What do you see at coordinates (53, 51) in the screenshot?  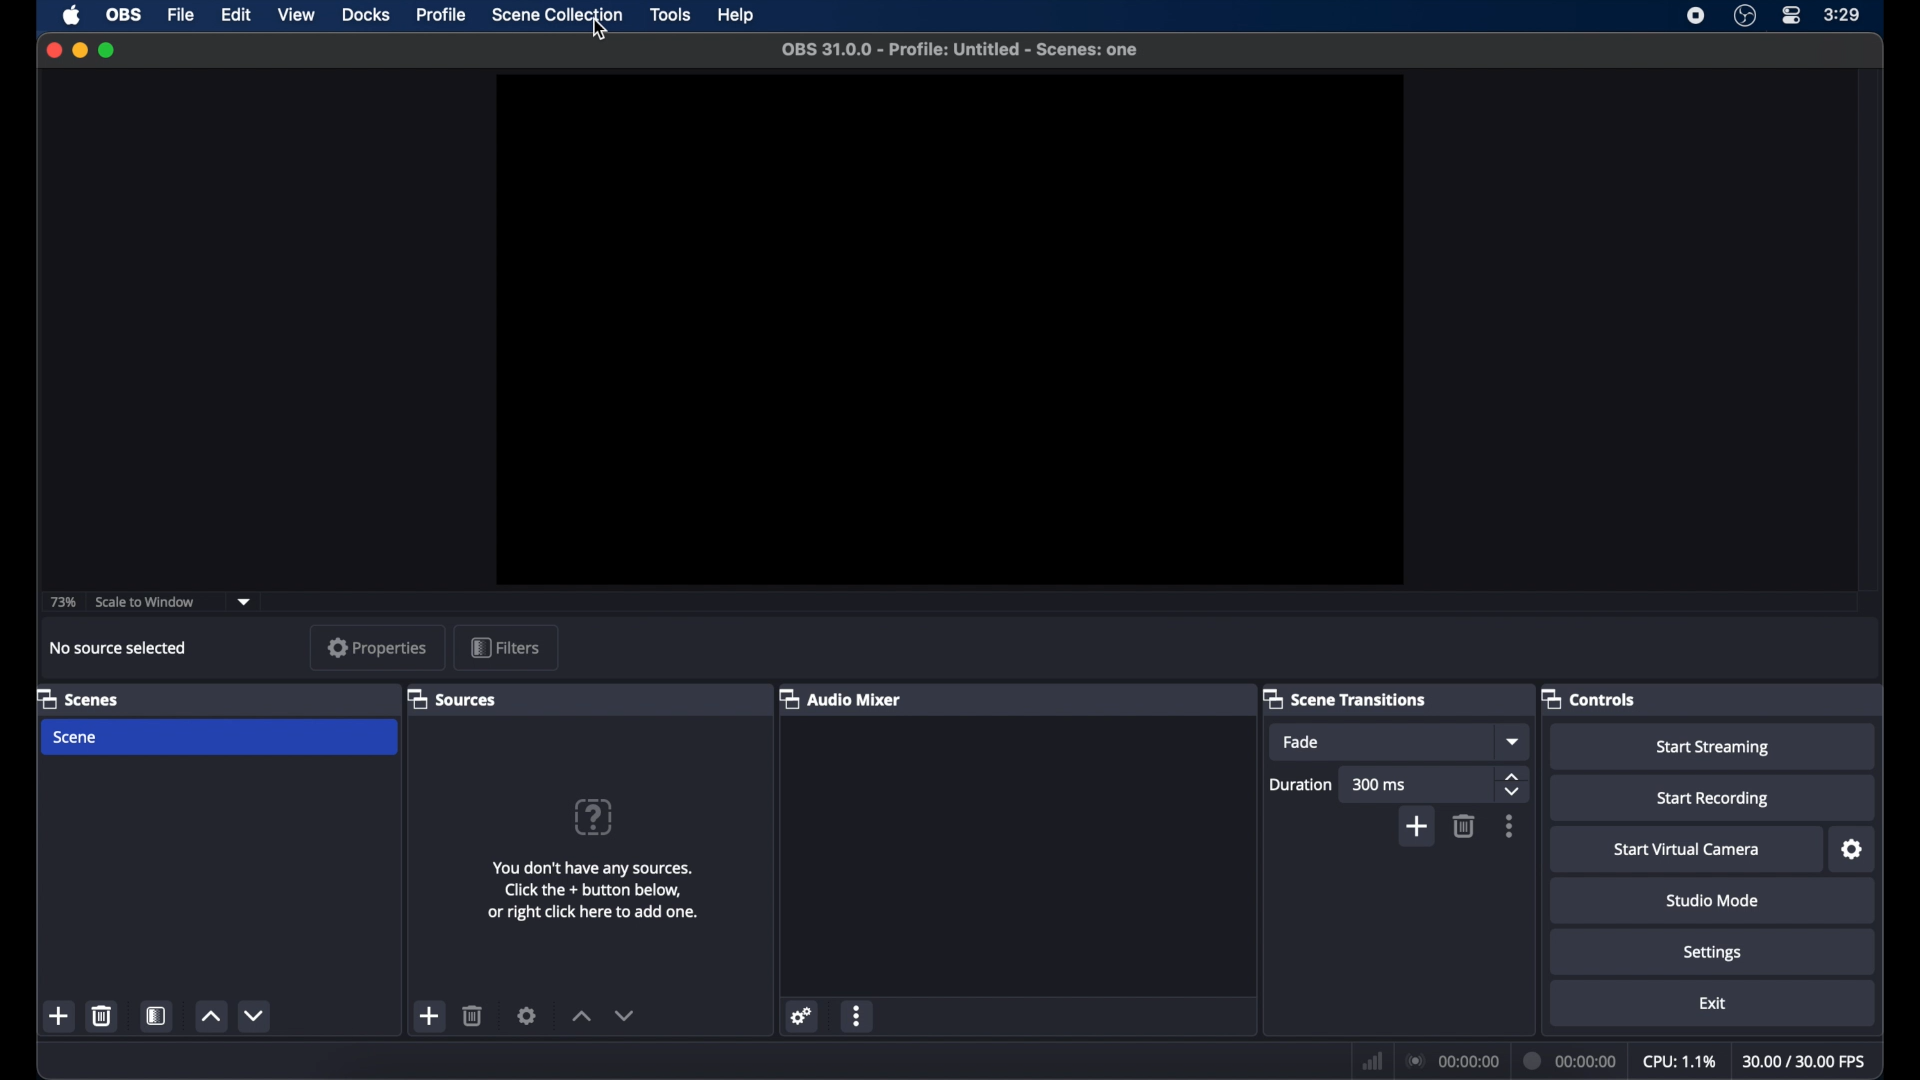 I see `close` at bounding box center [53, 51].